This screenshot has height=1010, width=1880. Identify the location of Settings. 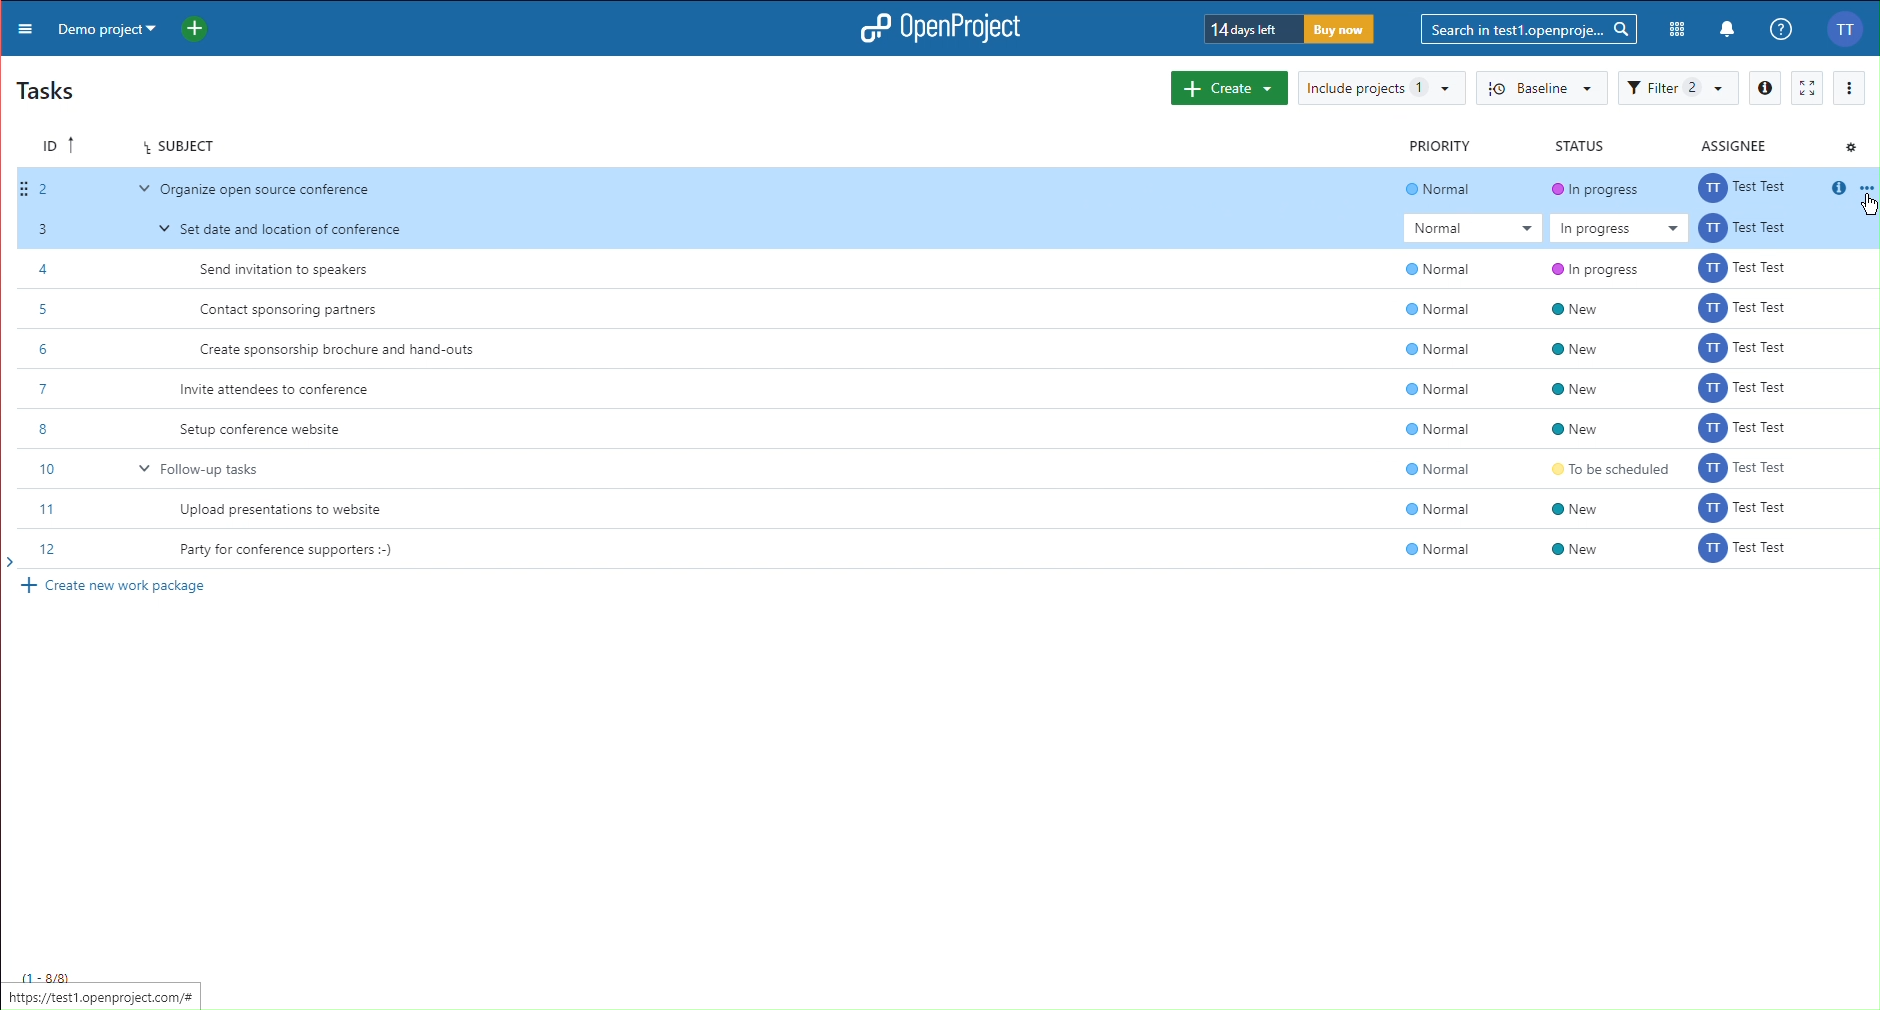
(1850, 144).